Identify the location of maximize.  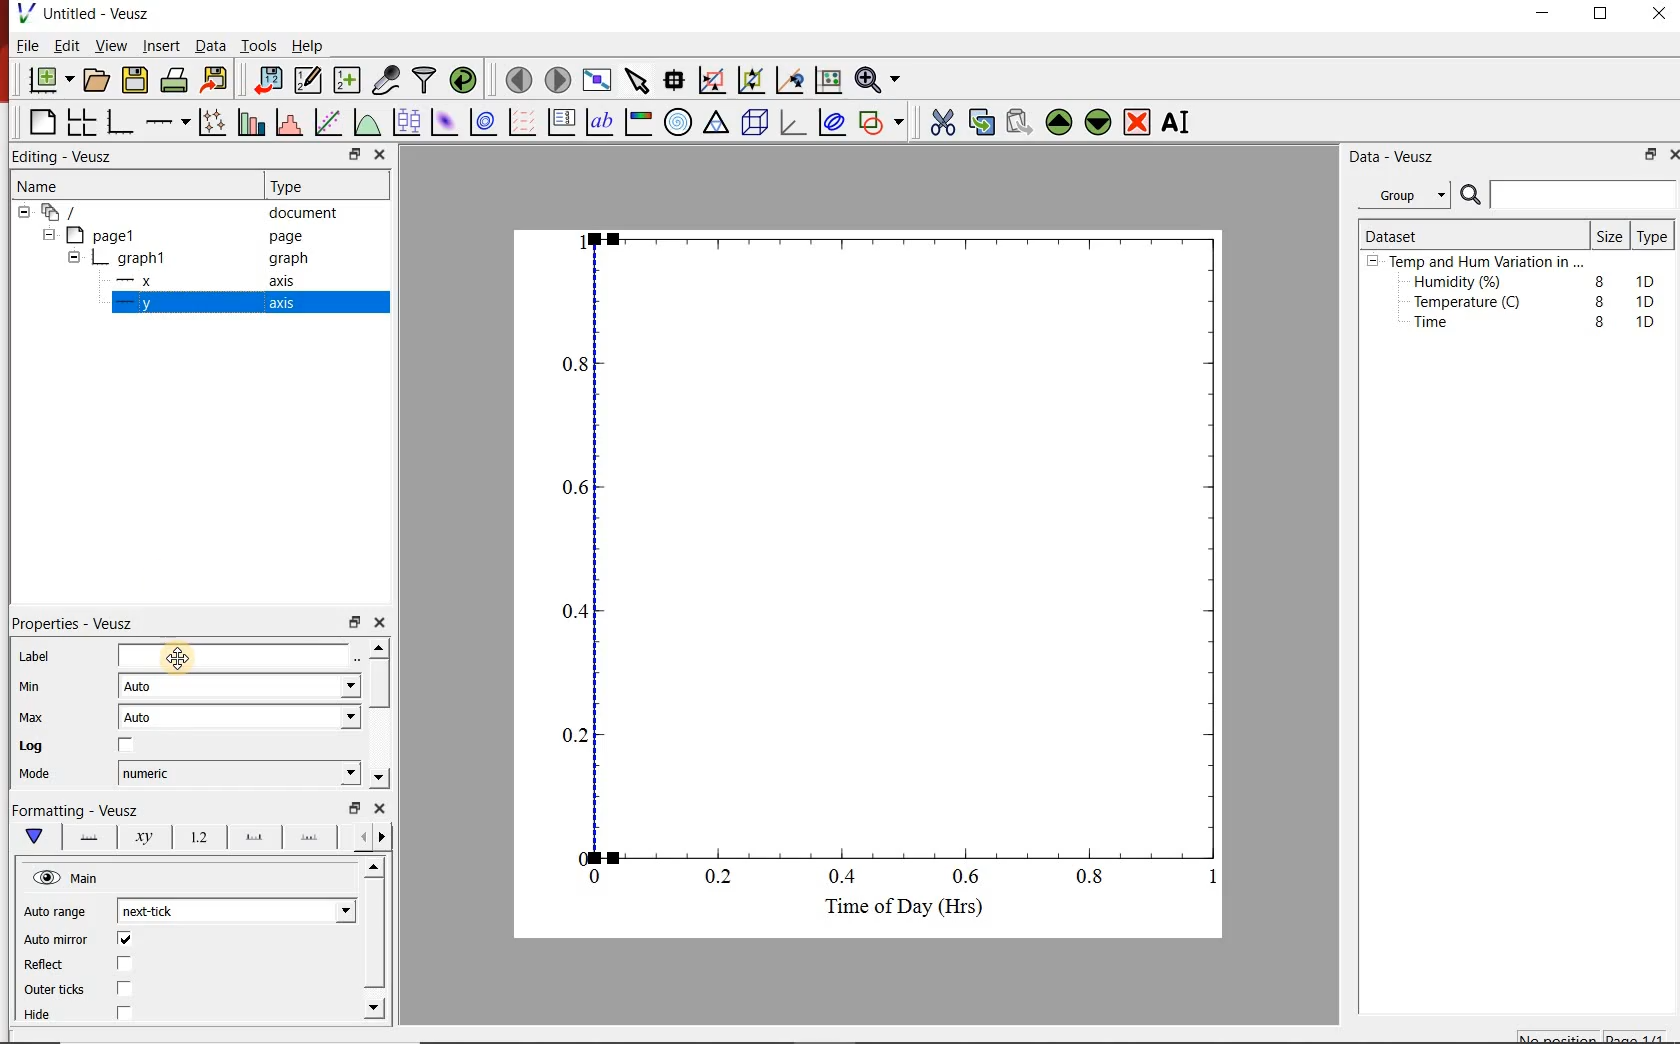
(1611, 14).